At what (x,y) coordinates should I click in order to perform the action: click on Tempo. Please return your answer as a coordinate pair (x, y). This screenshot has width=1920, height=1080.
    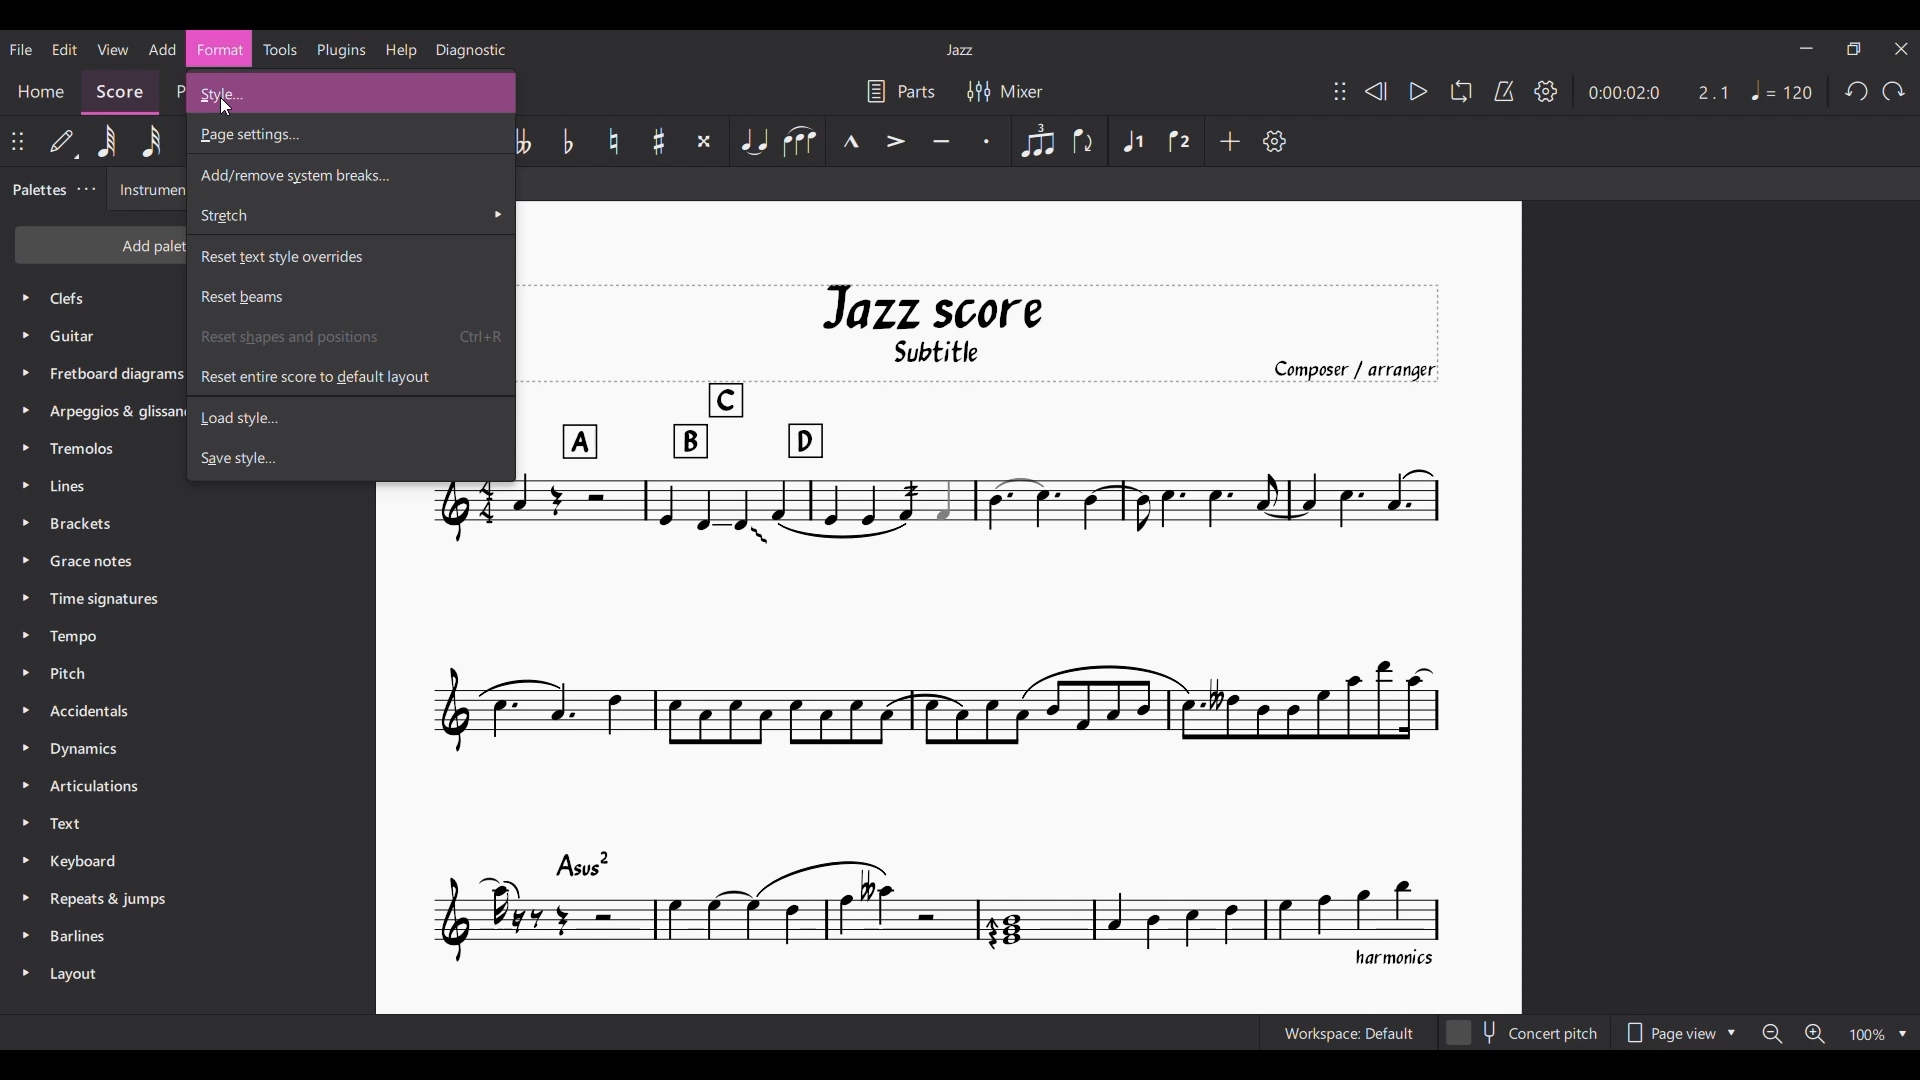
    Looking at the image, I should click on (74, 636).